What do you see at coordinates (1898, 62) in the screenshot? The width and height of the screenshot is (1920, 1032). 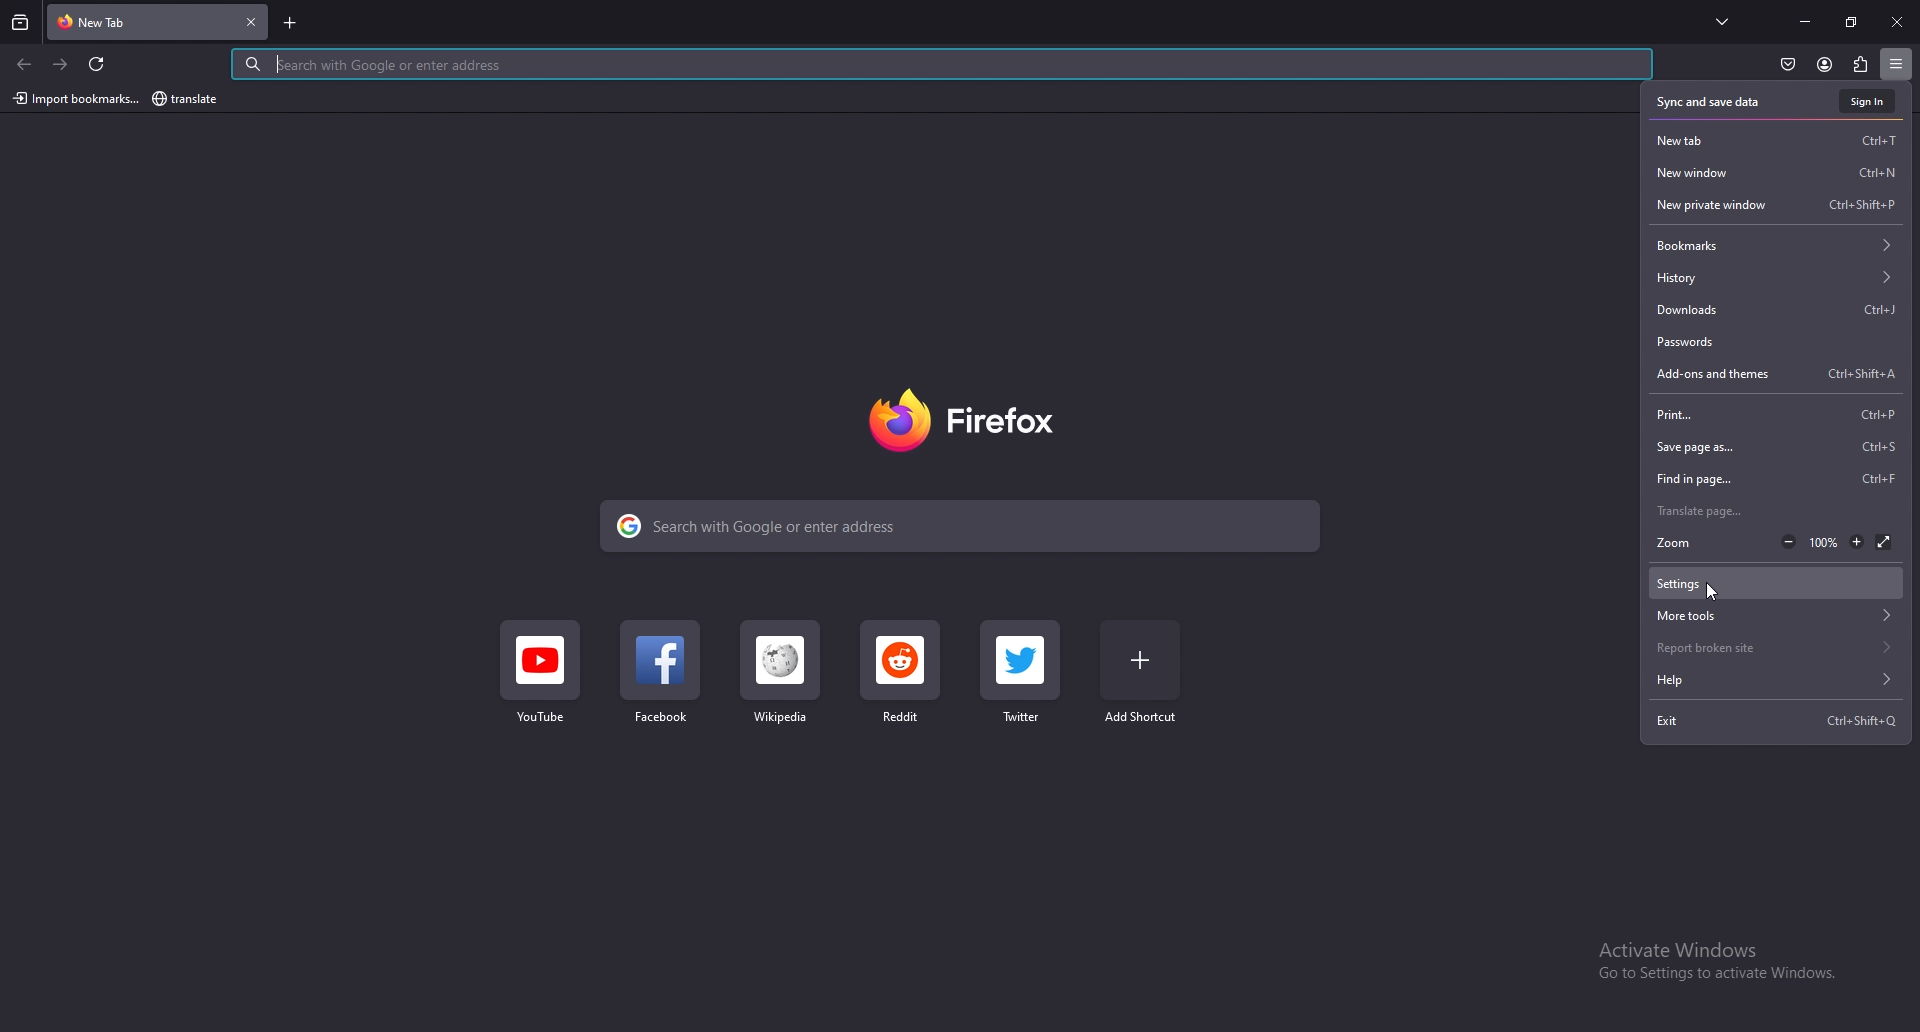 I see `options` at bounding box center [1898, 62].